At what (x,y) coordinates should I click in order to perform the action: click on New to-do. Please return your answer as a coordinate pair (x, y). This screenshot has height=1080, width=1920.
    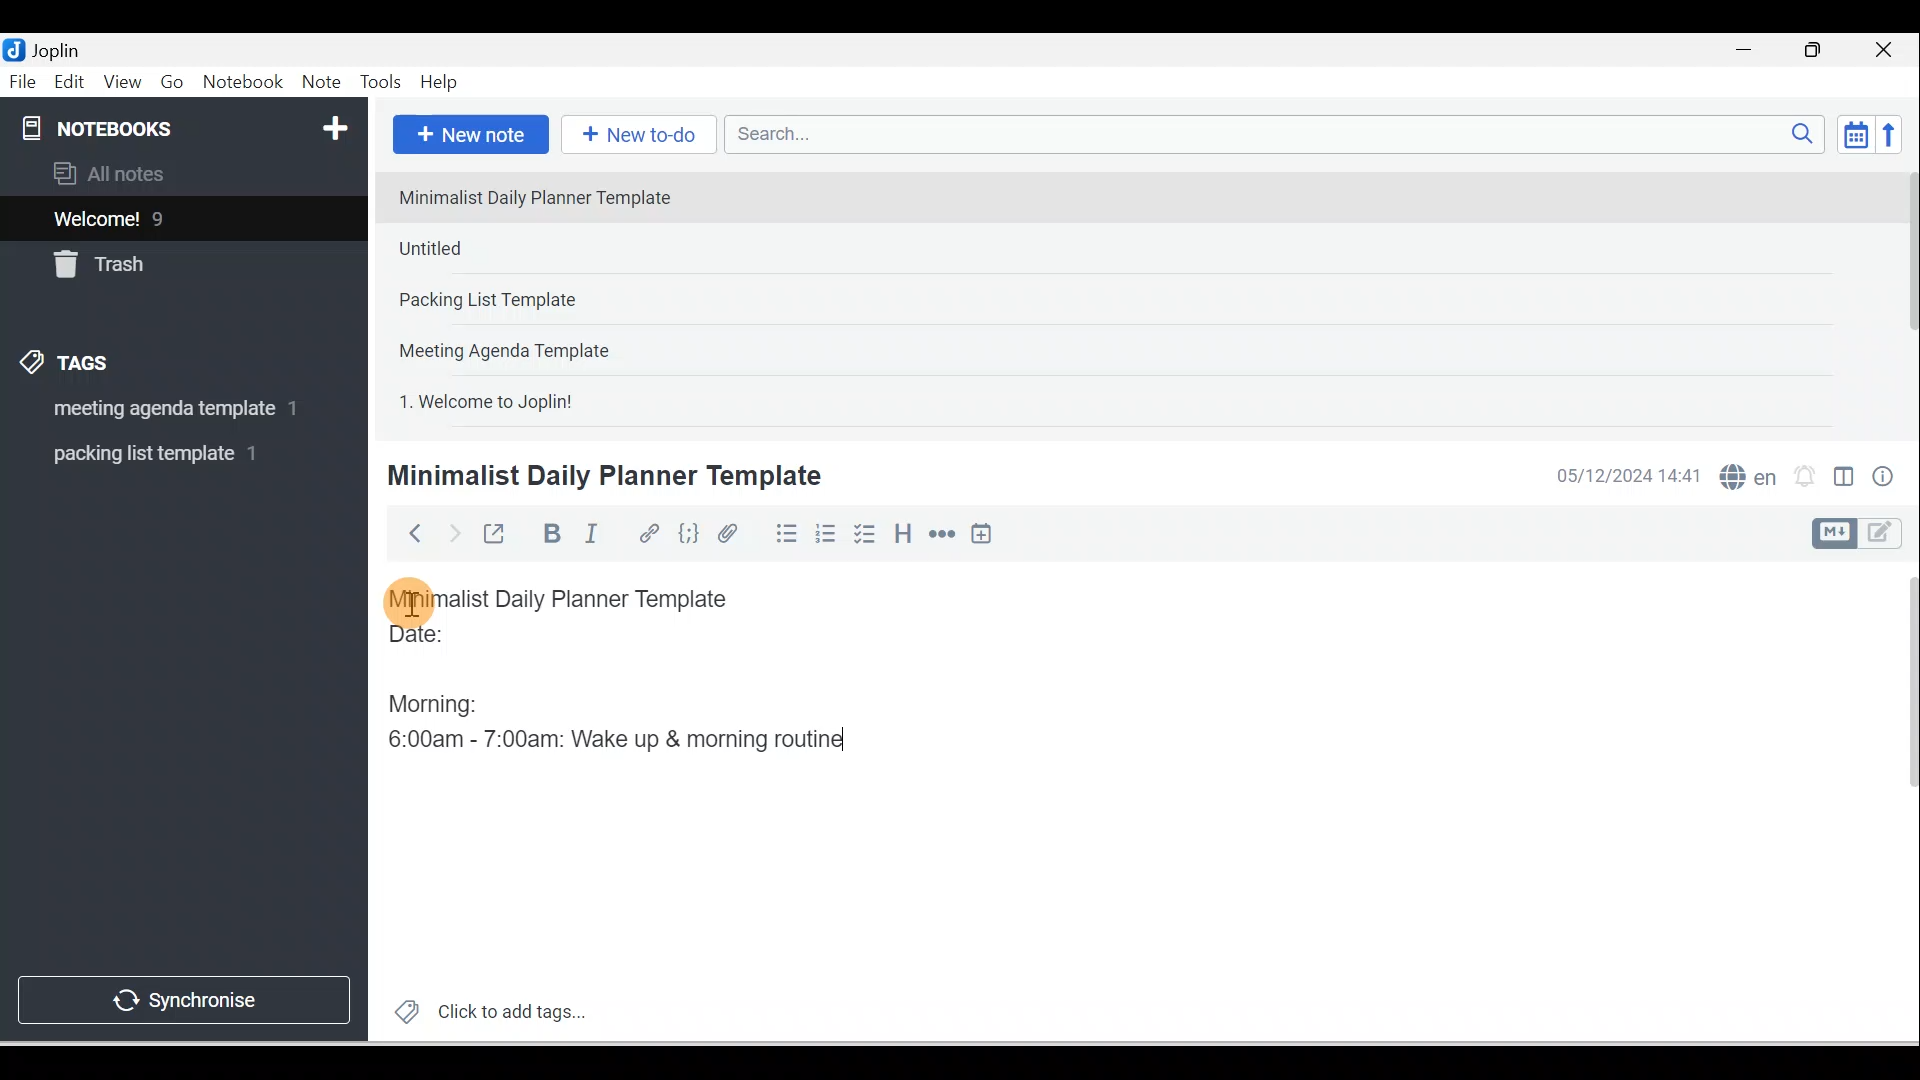
    Looking at the image, I should click on (634, 136).